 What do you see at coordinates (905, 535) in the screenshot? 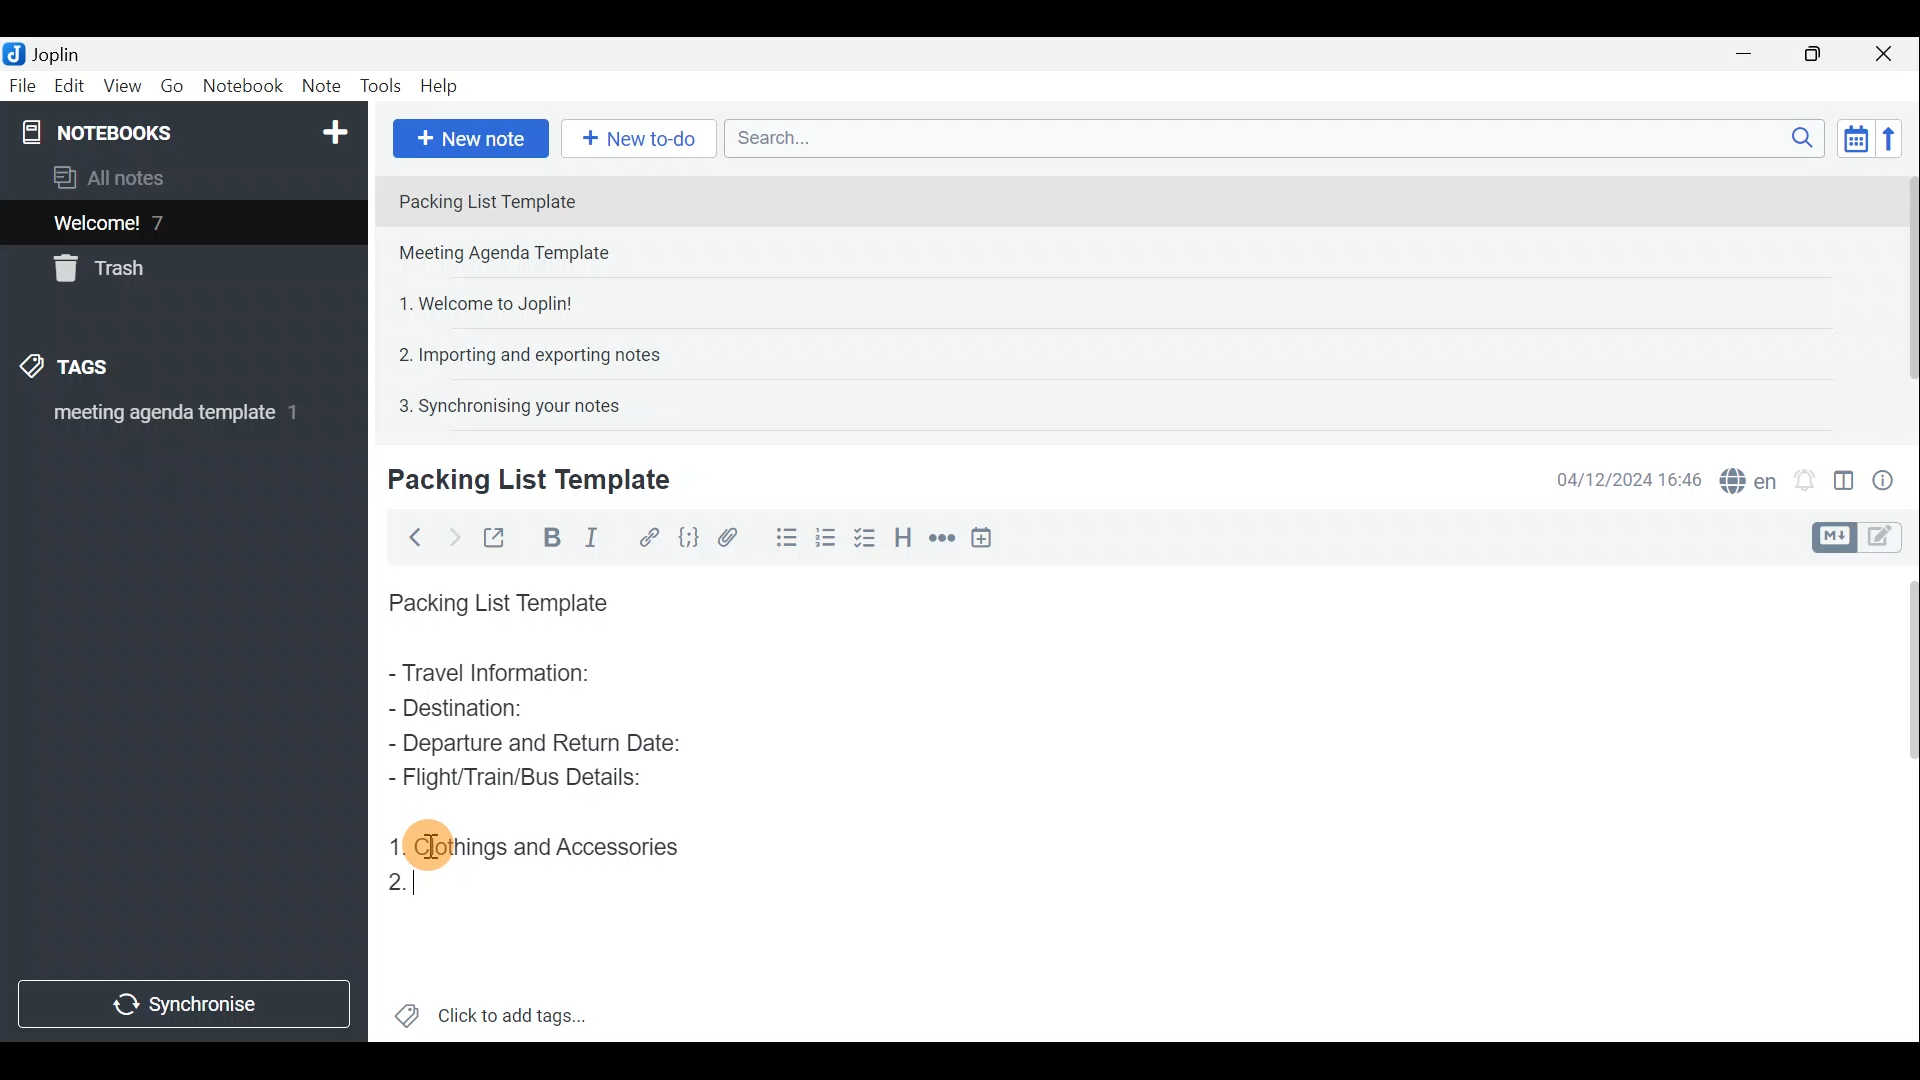
I see `Heading` at bounding box center [905, 535].